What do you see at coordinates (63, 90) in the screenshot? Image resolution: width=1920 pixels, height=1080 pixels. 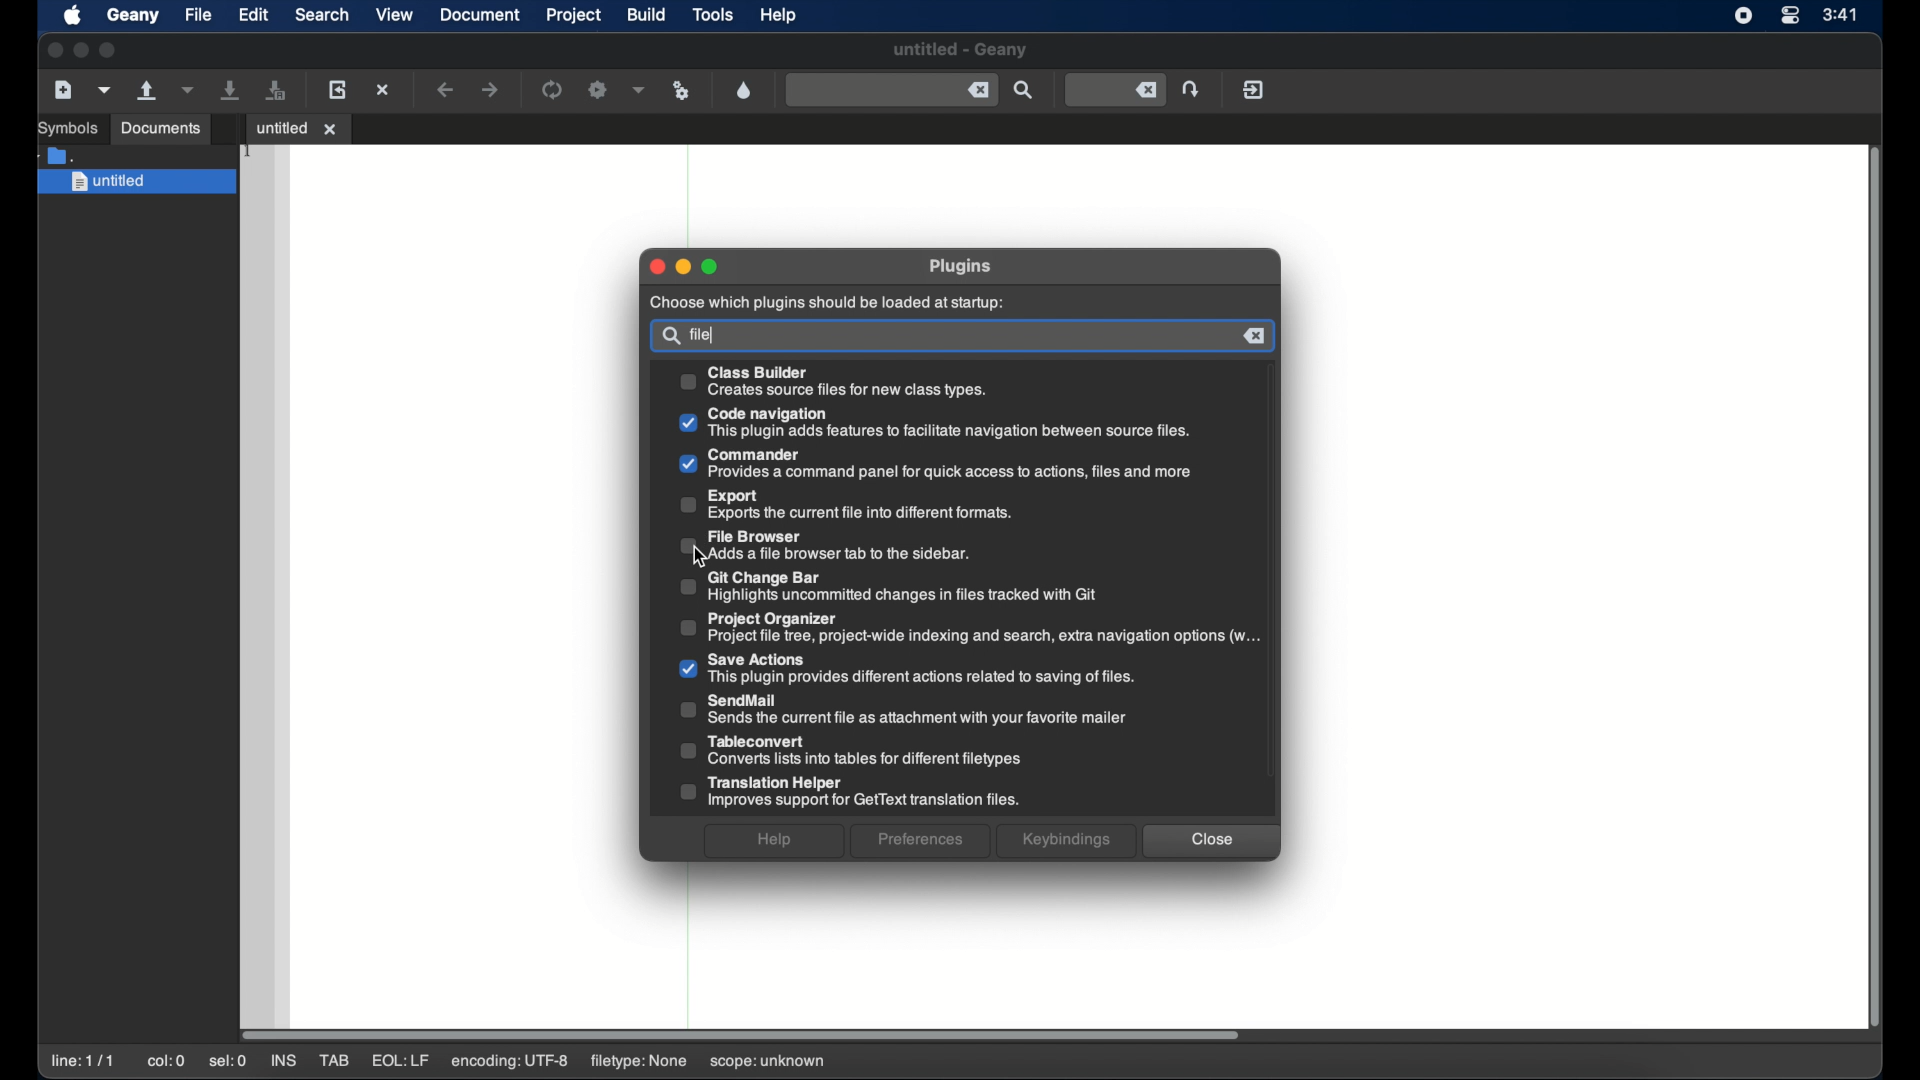 I see `create a new file` at bounding box center [63, 90].